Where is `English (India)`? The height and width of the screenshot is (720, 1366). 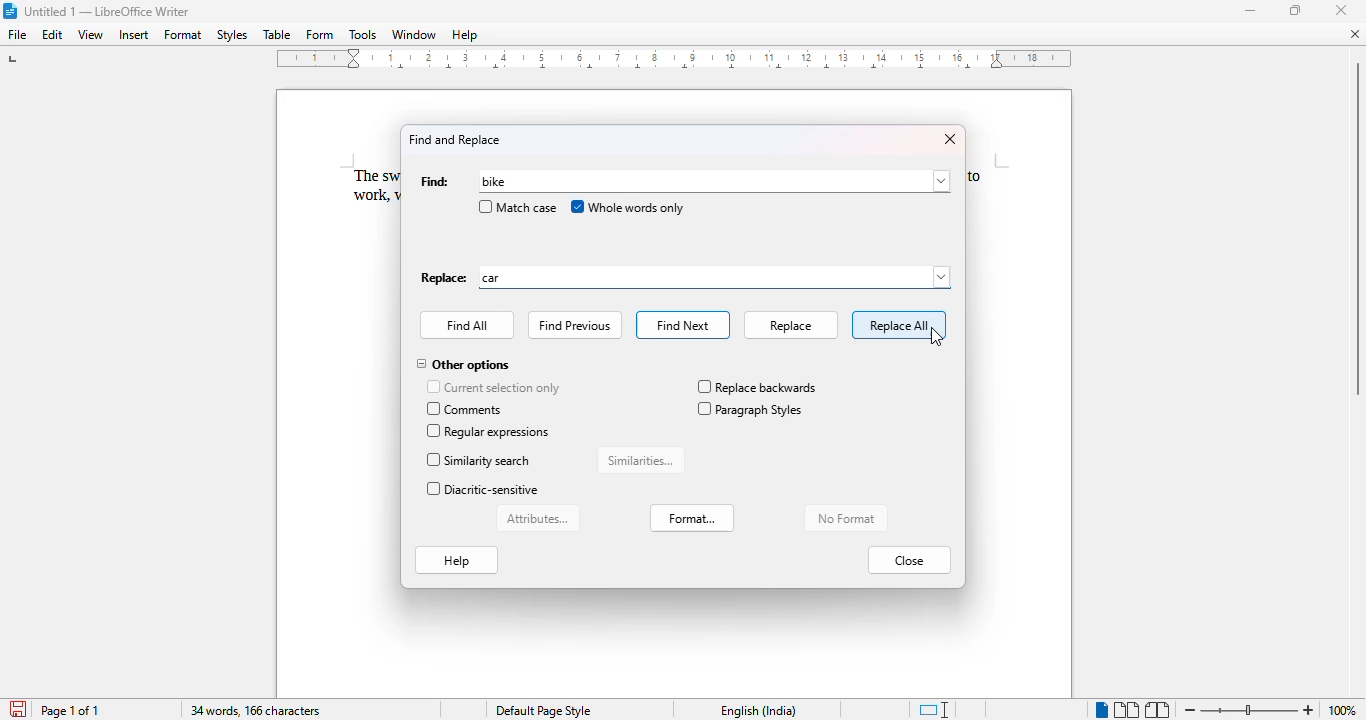 English (India) is located at coordinates (757, 711).